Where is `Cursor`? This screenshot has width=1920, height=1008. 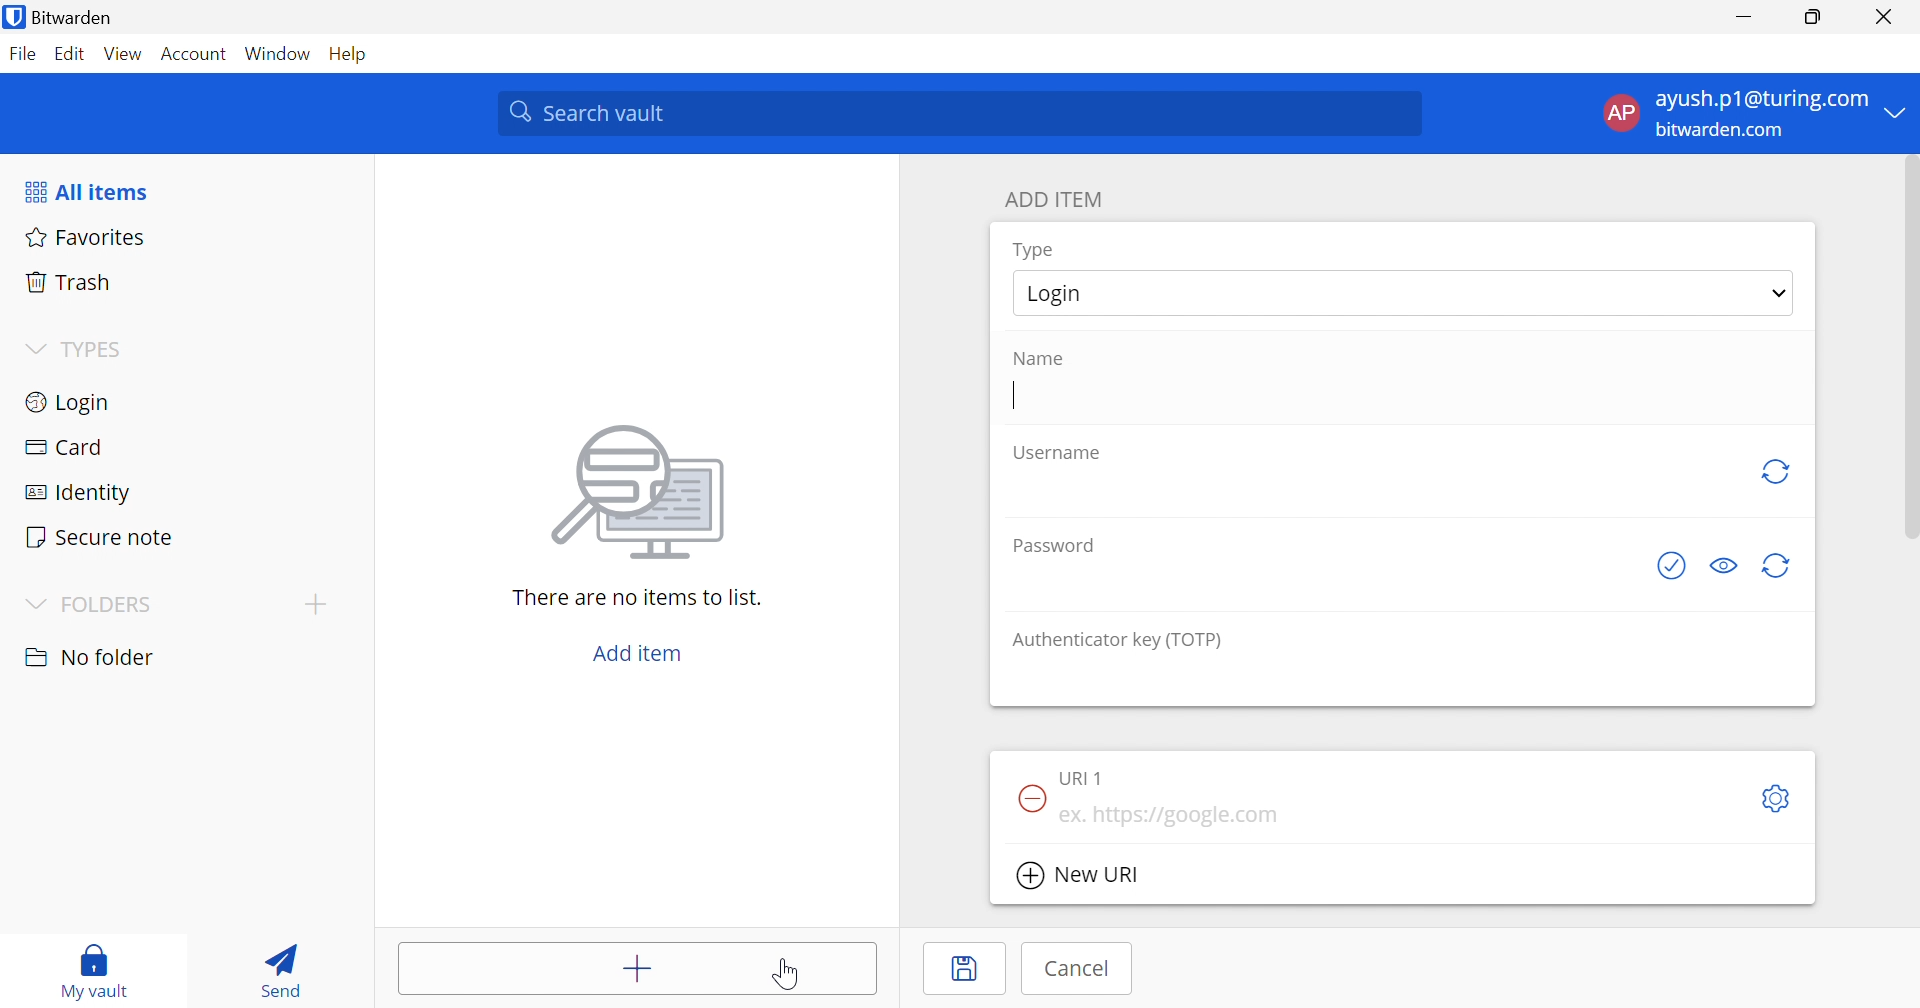 Cursor is located at coordinates (788, 975).